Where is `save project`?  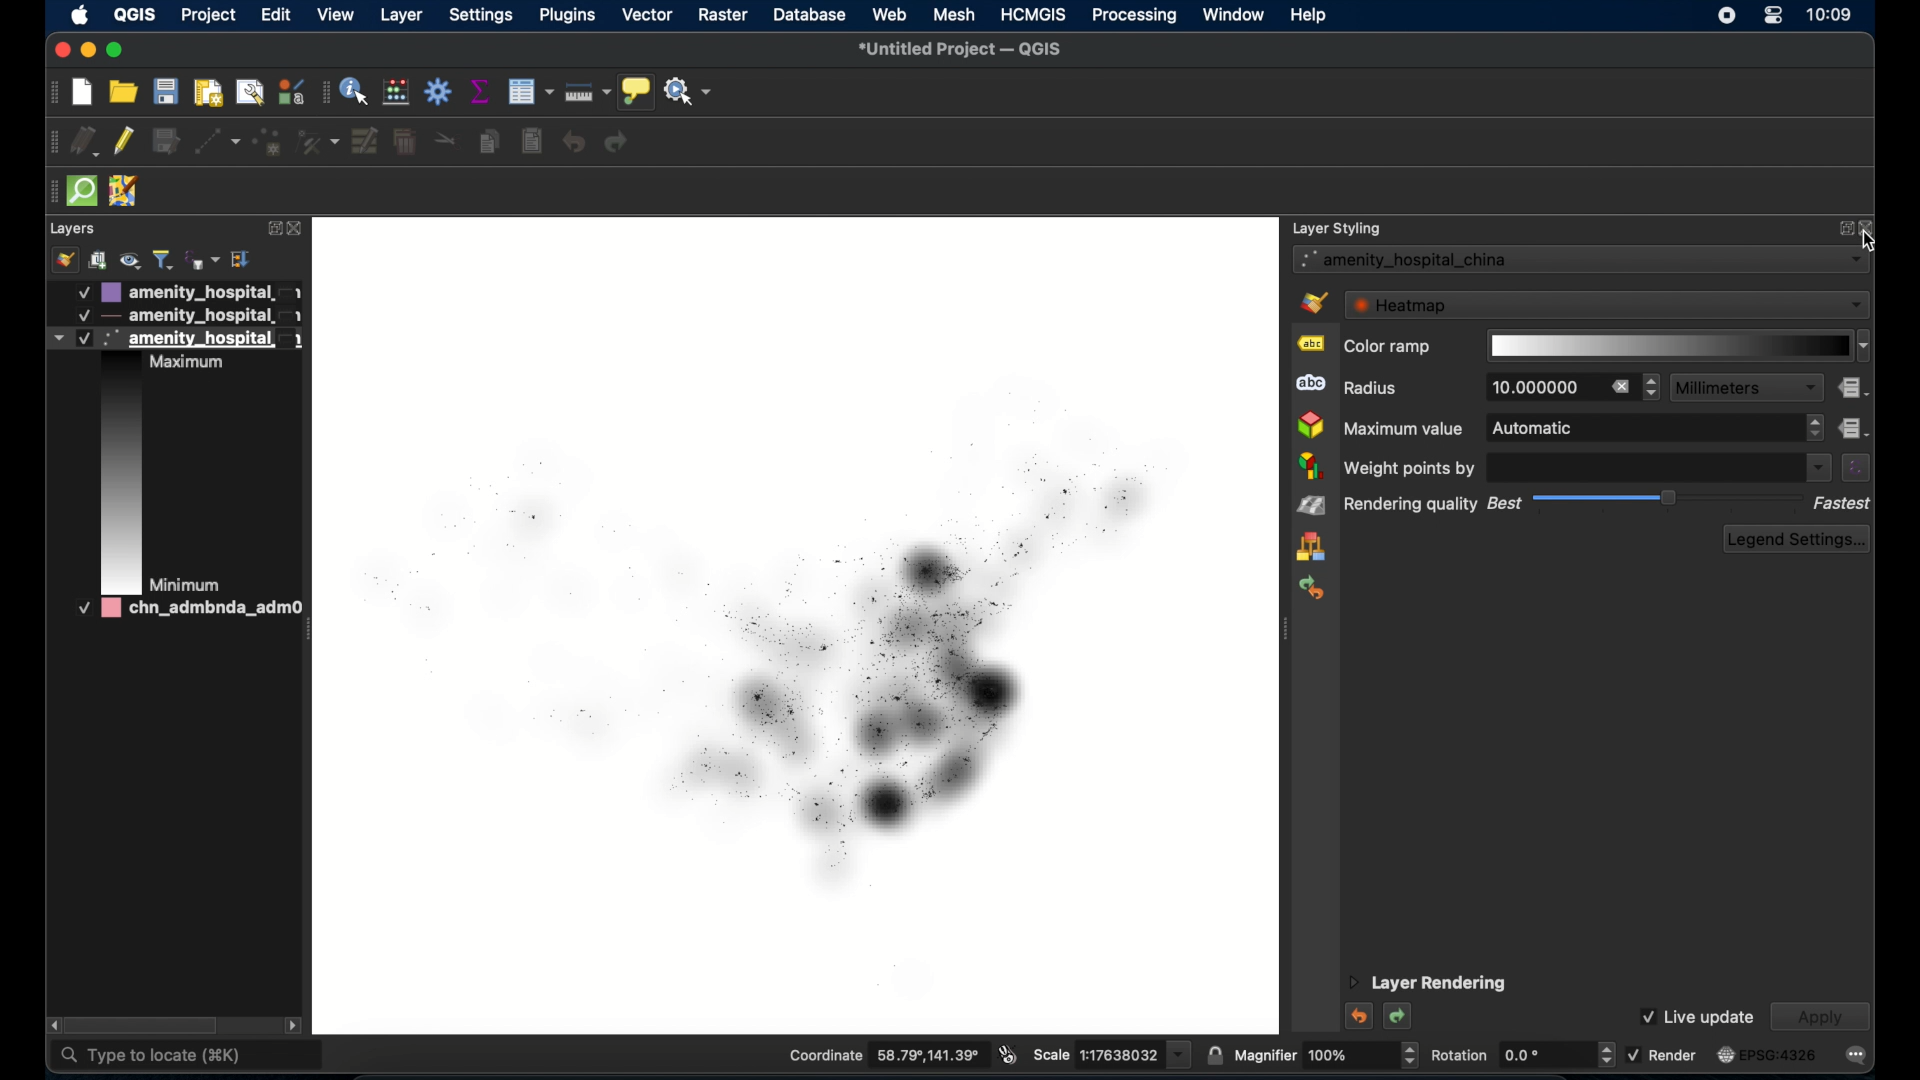 save project is located at coordinates (167, 94).